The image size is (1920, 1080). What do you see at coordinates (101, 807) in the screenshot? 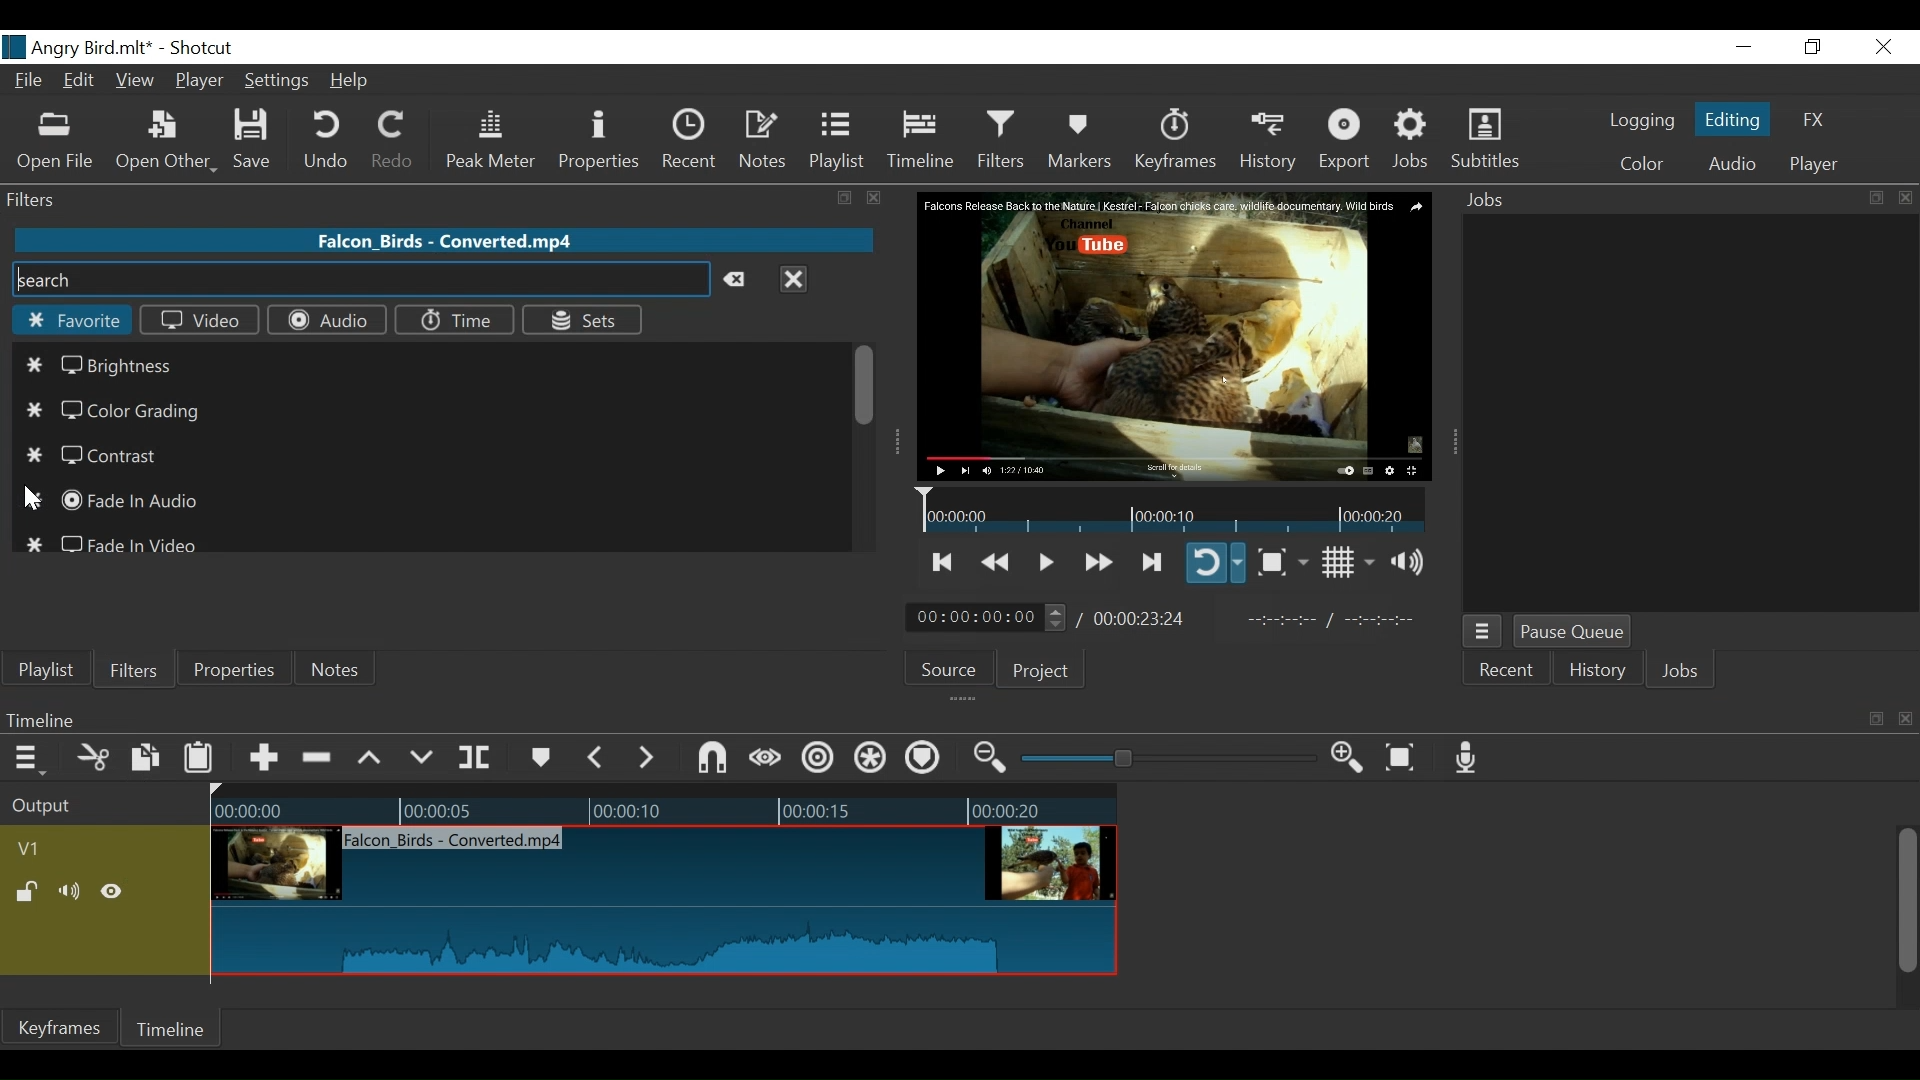
I see `Output` at bounding box center [101, 807].